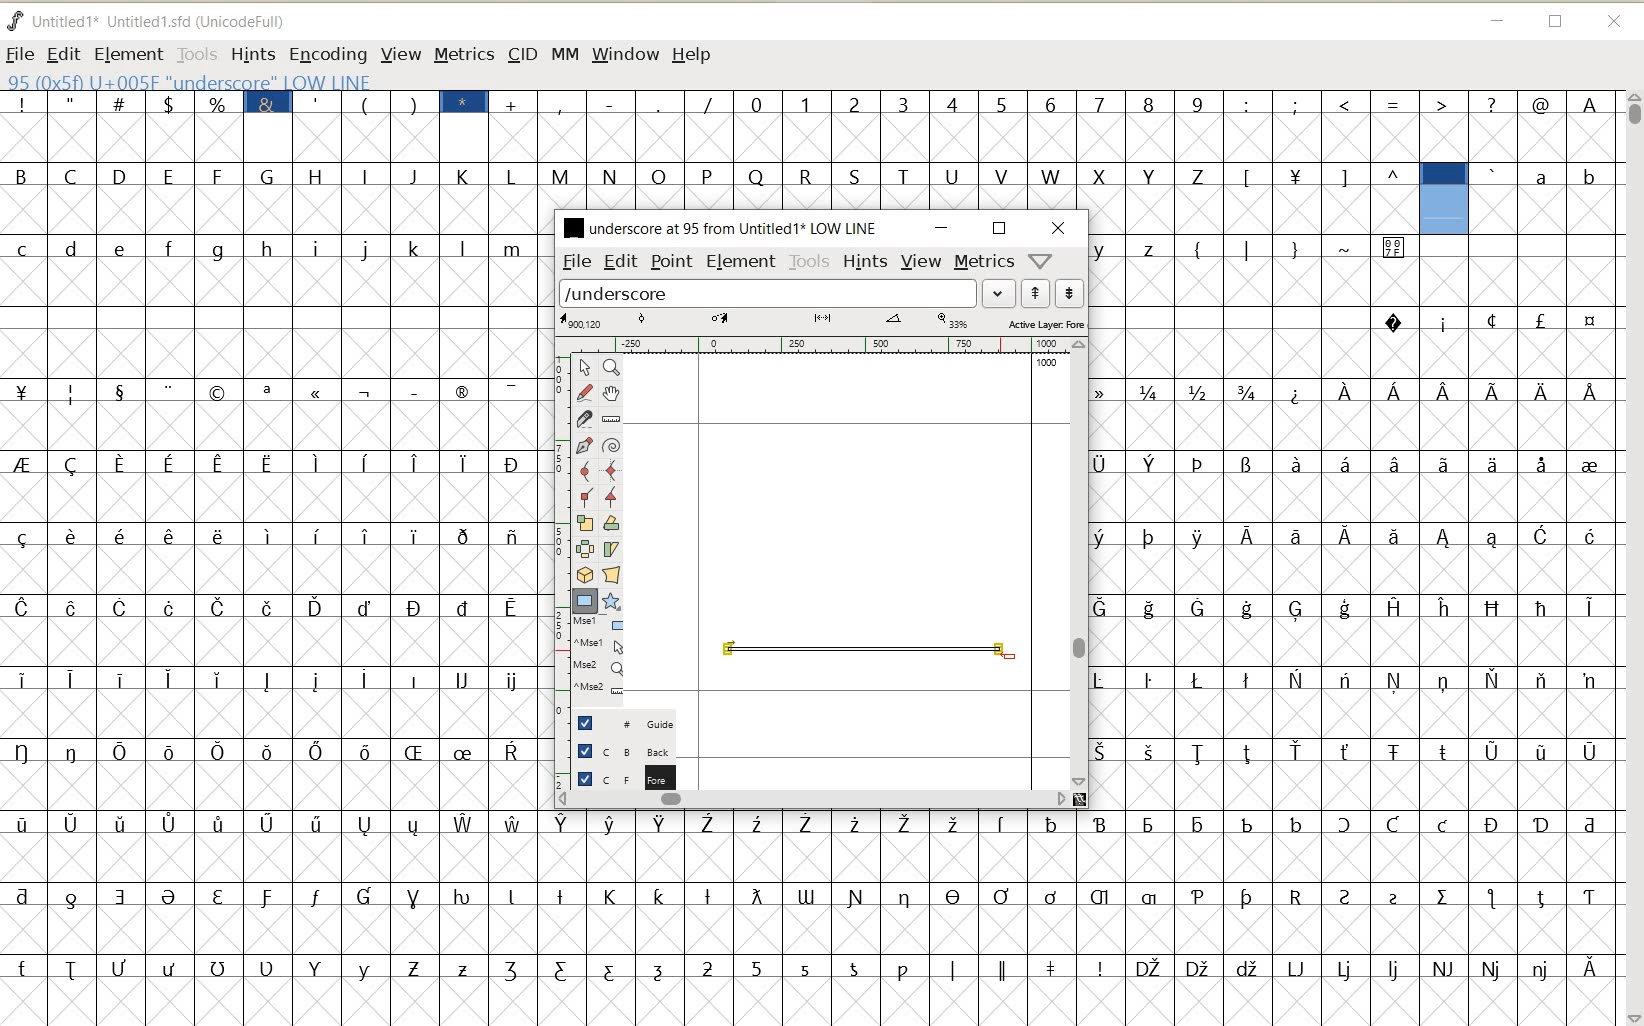 The height and width of the screenshot is (1026, 1644). I want to click on add a point, then drag out its control points, so click(585, 446).